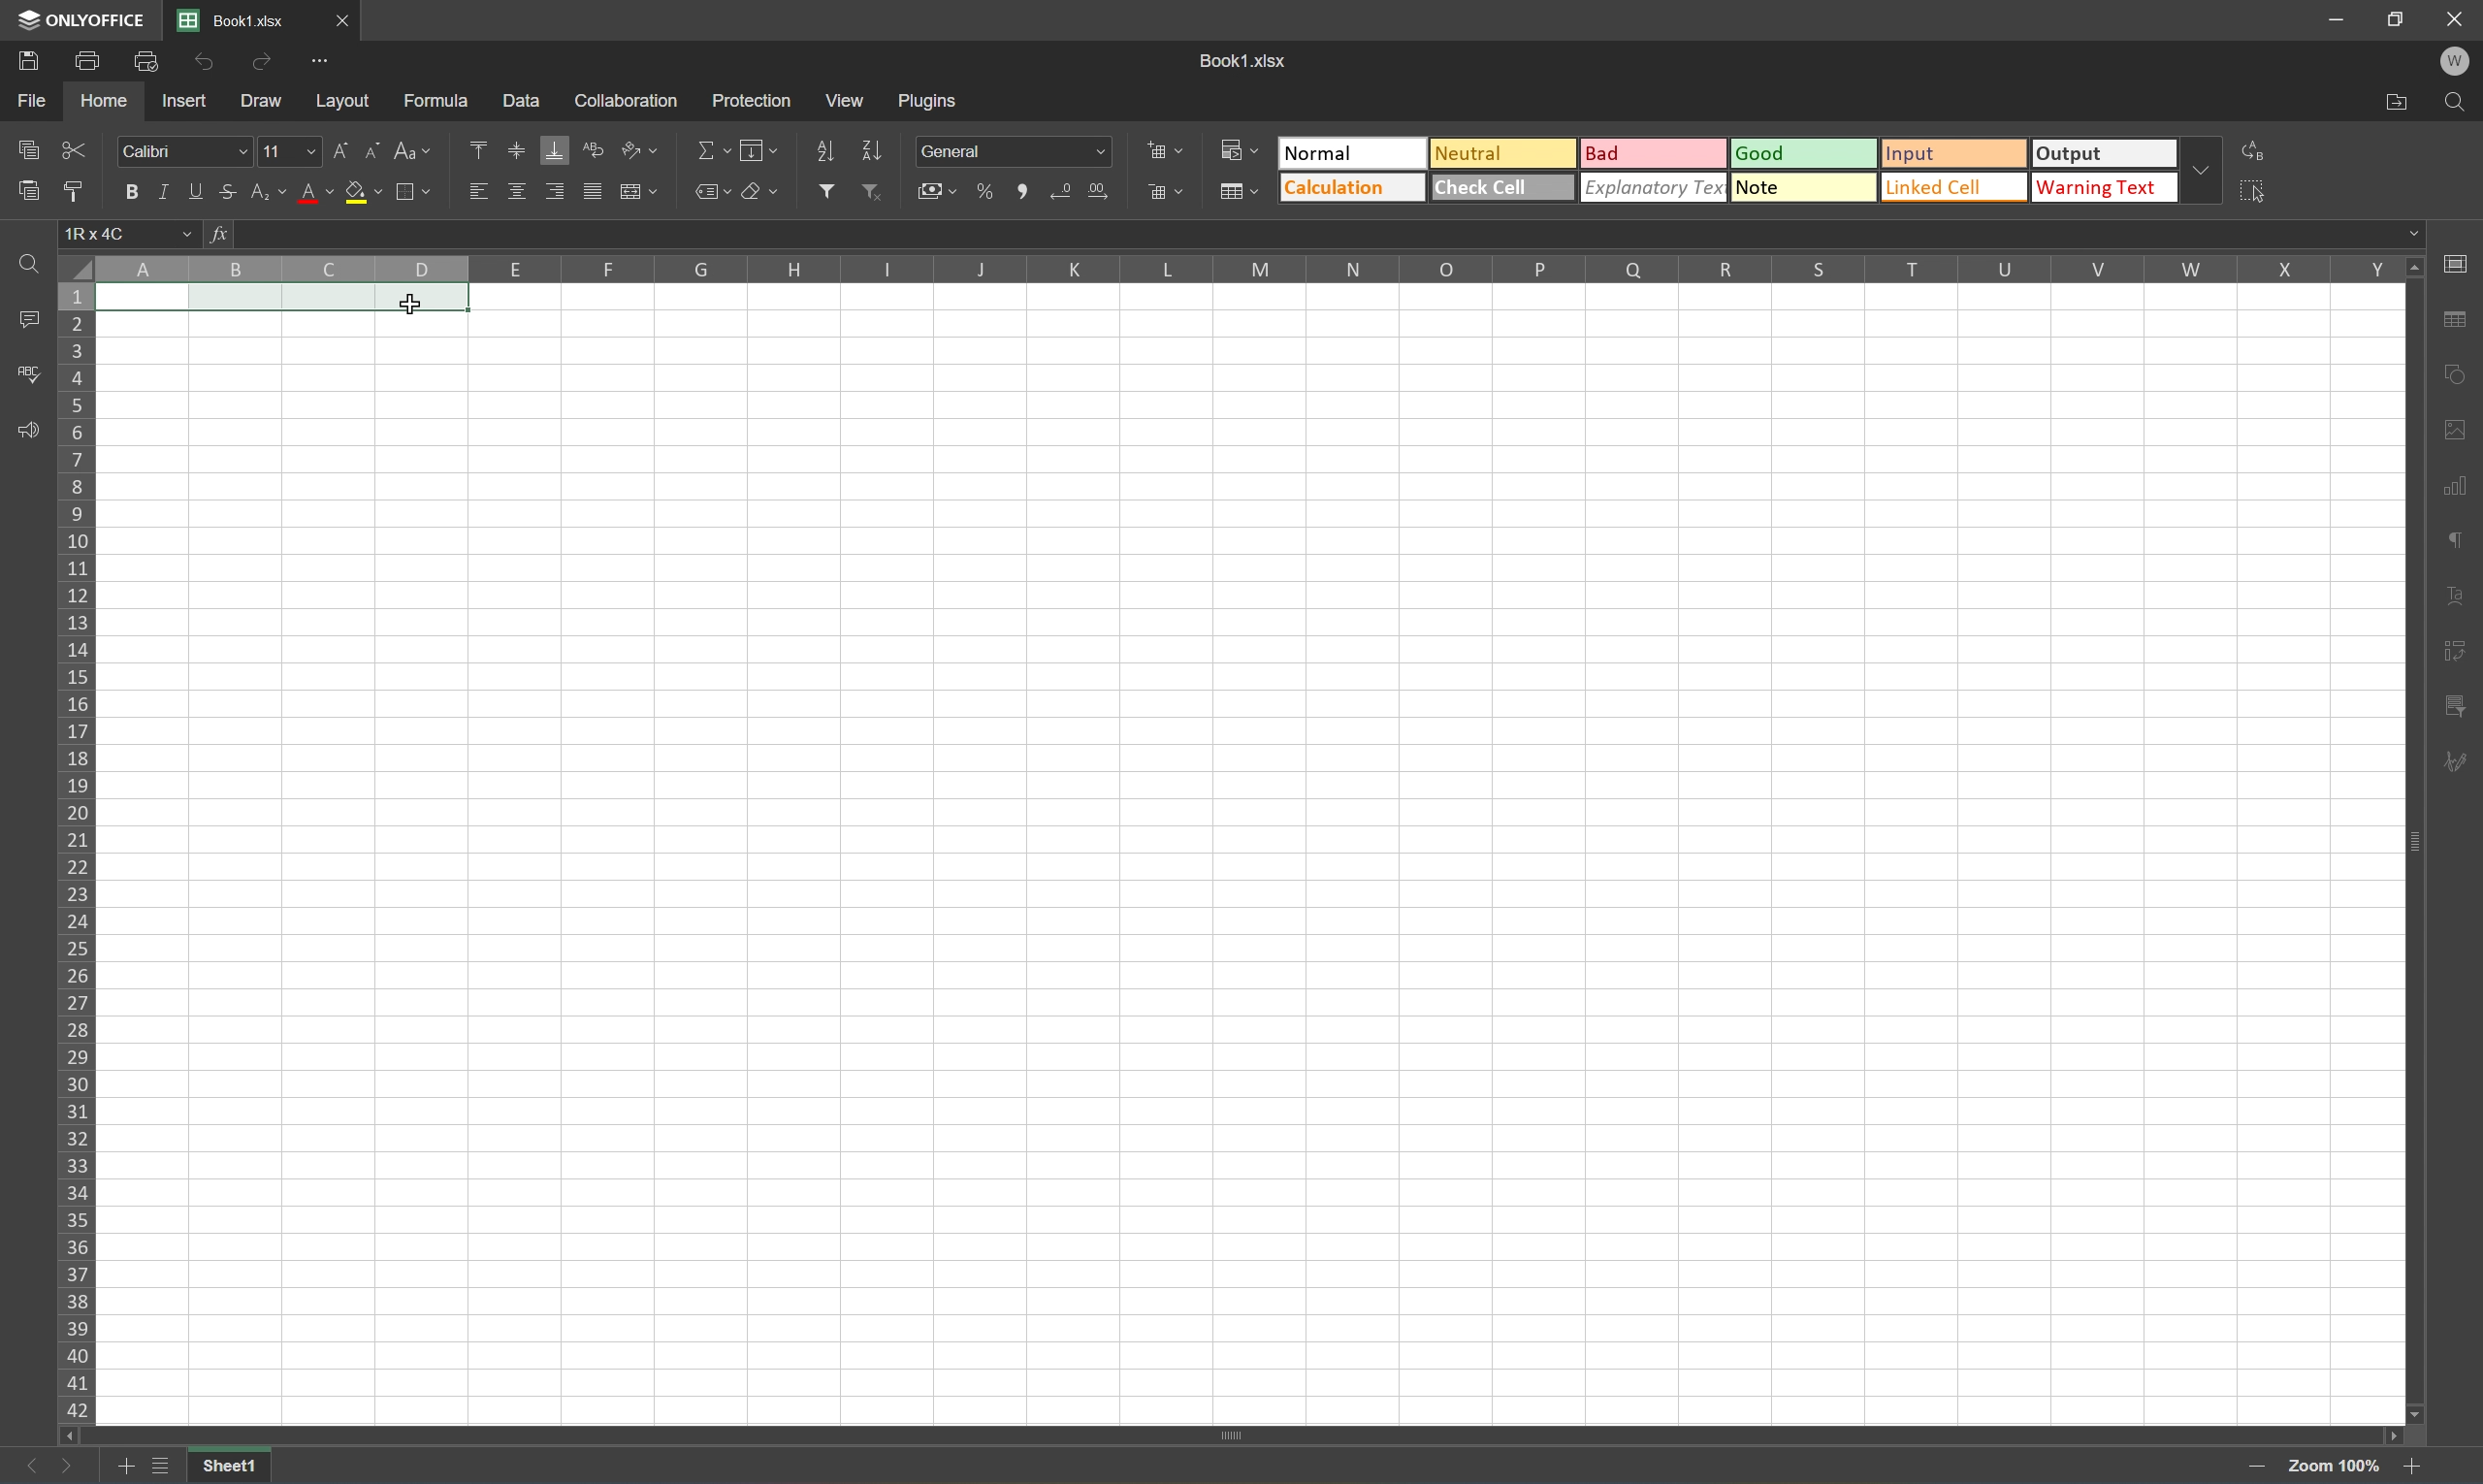 This screenshot has height=1484, width=2483. Describe the element at coordinates (1352, 188) in the screenshot. I see `Calculation` at that location.